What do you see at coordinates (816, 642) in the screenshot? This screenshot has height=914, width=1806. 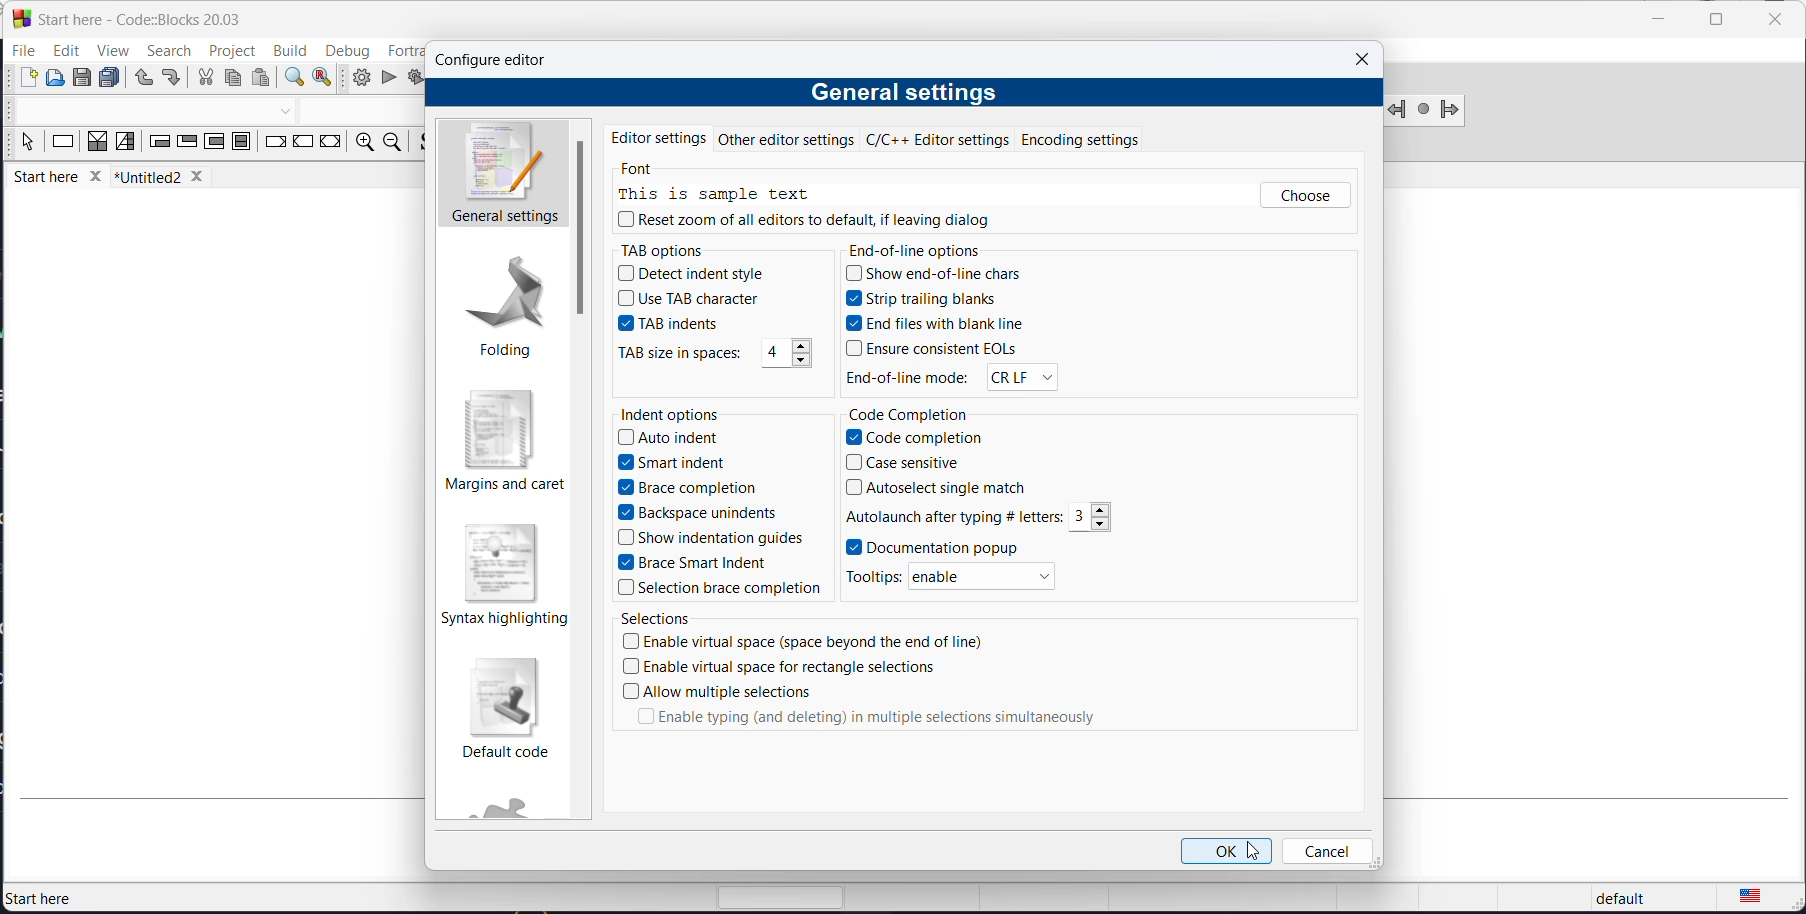 I see `enable virtual space` at bounding box center [816, 642].